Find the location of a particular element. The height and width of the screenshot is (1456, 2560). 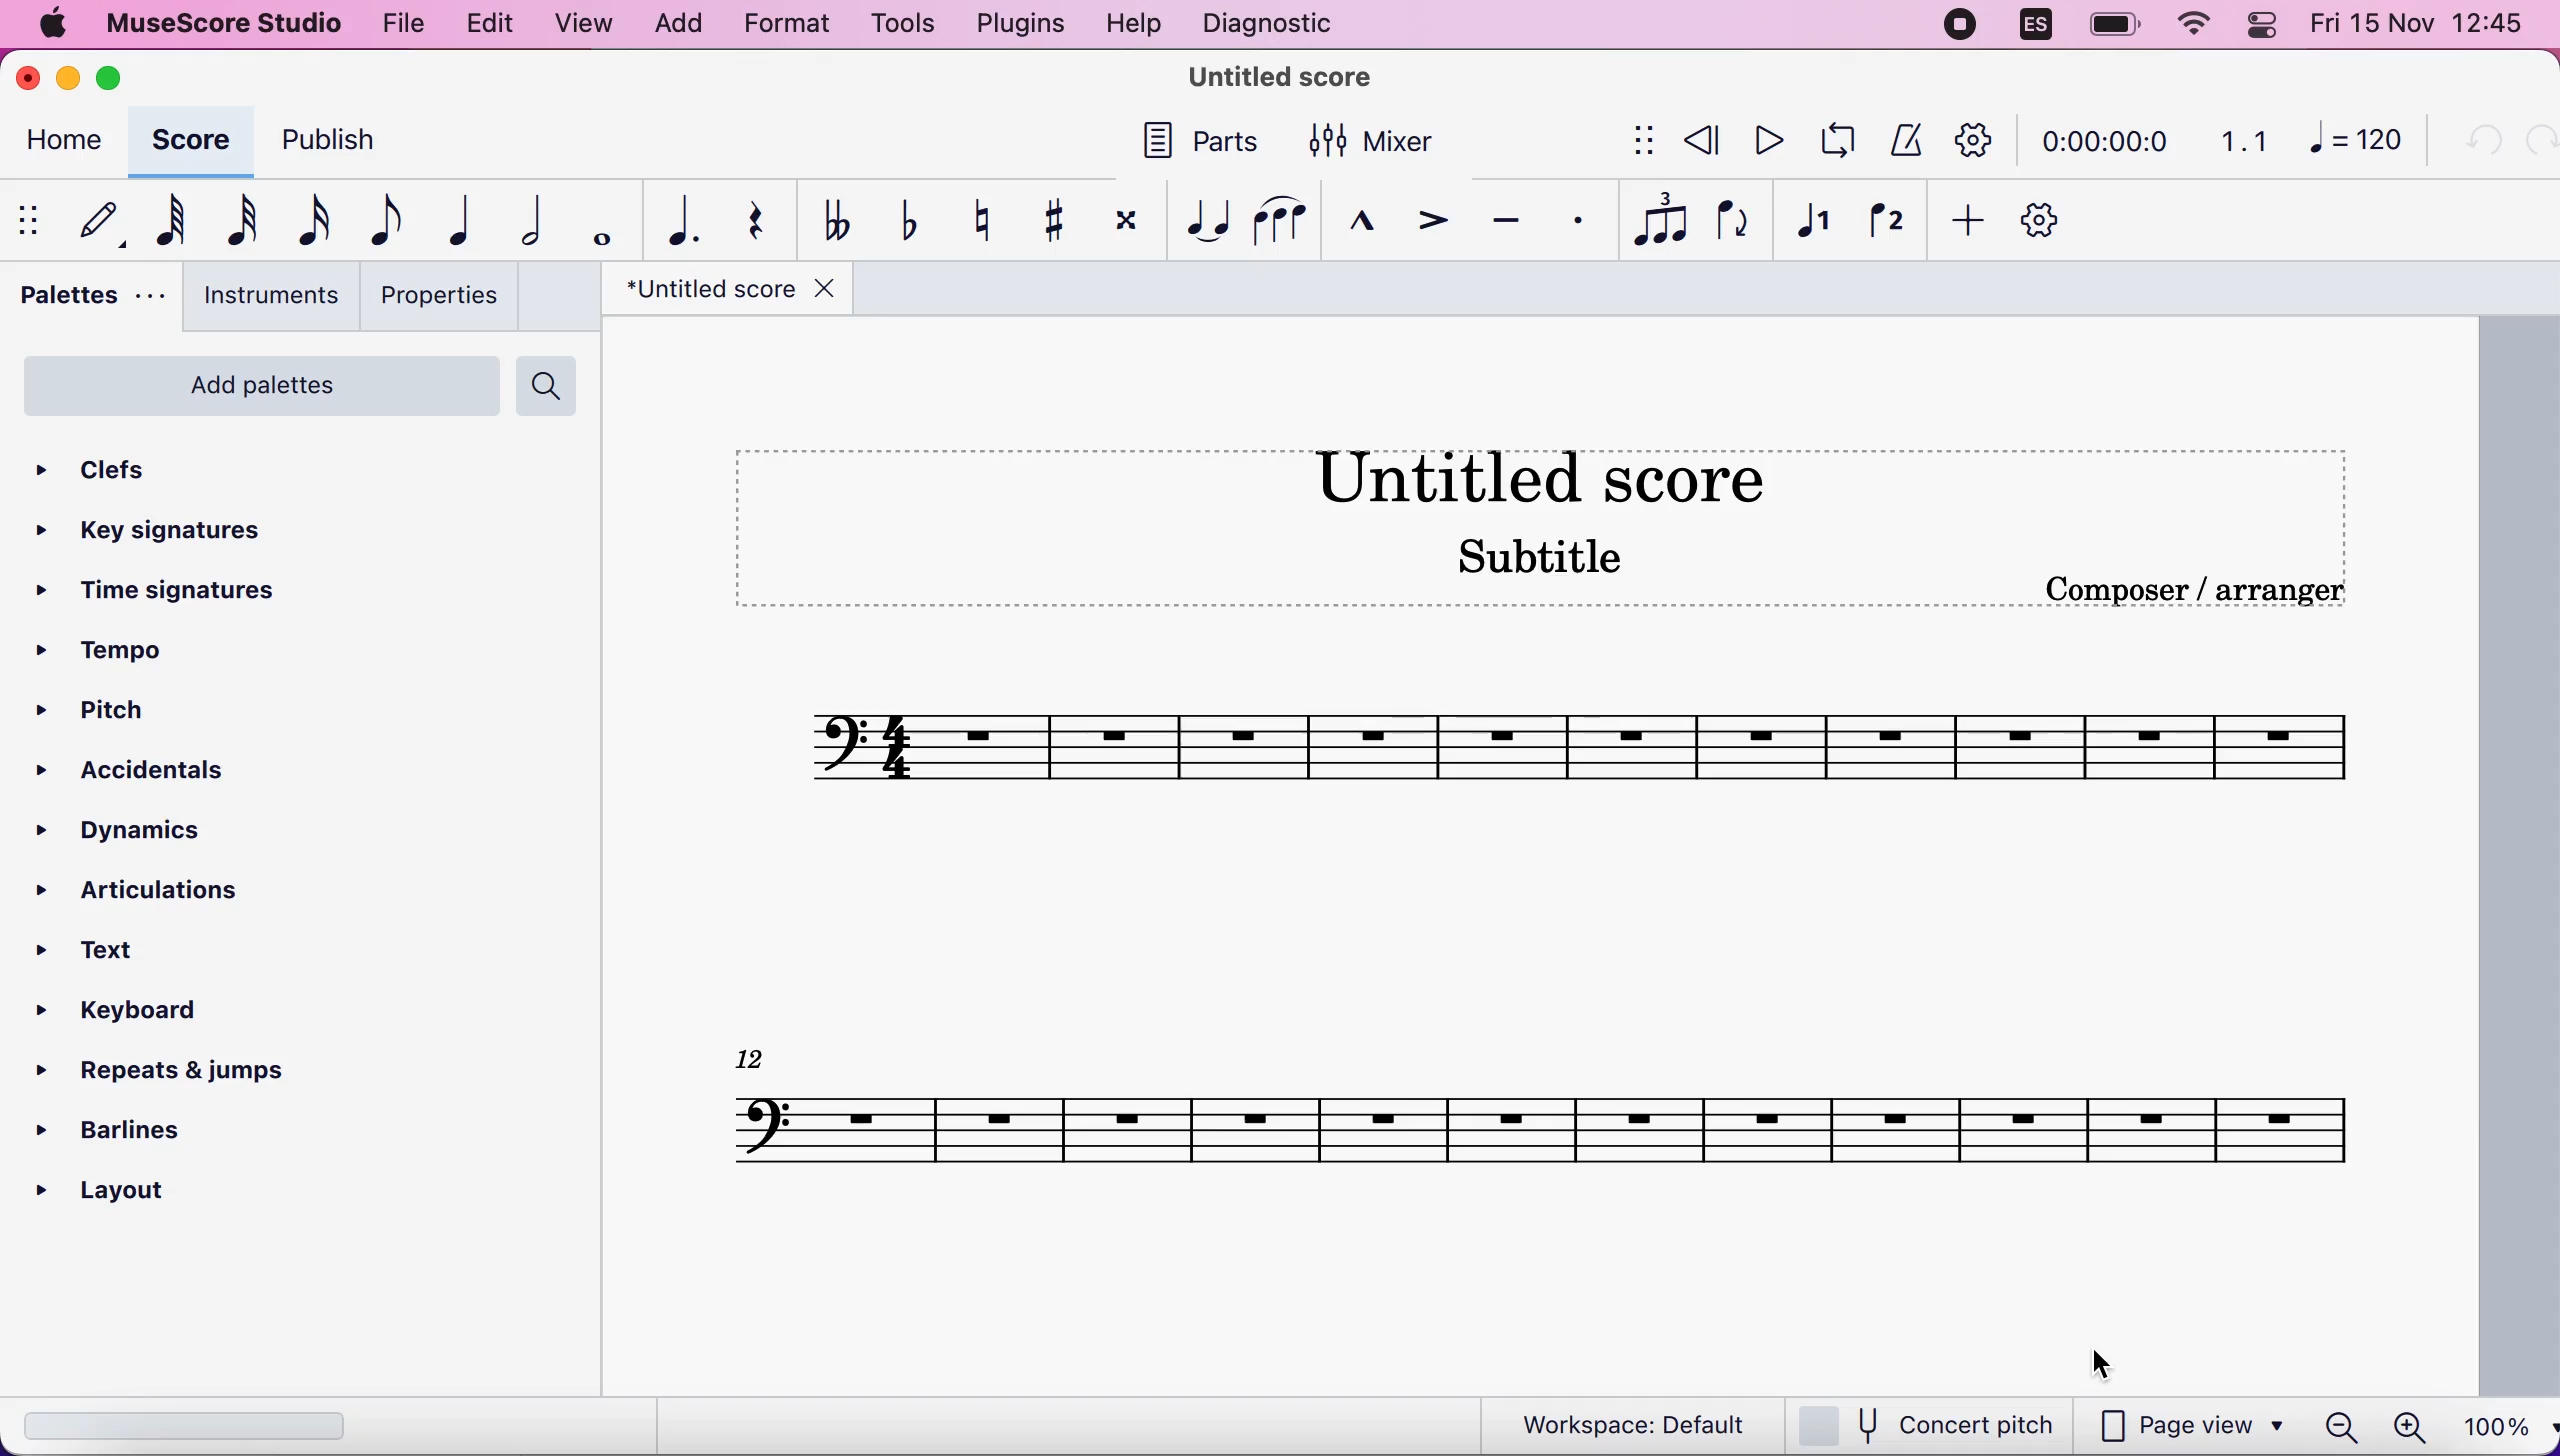

musescore studio is located at coordinates (226, 23).